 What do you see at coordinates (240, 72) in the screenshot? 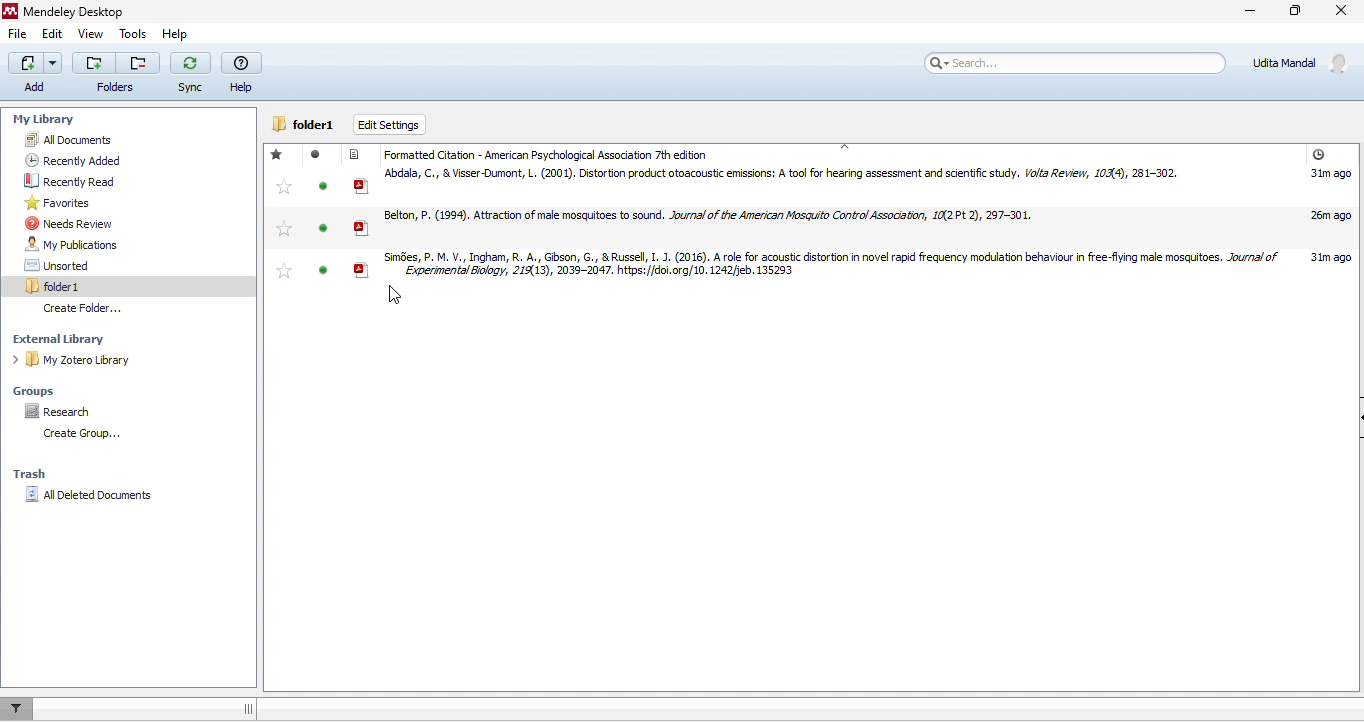
I see `help` at bounding box center [240, 72].